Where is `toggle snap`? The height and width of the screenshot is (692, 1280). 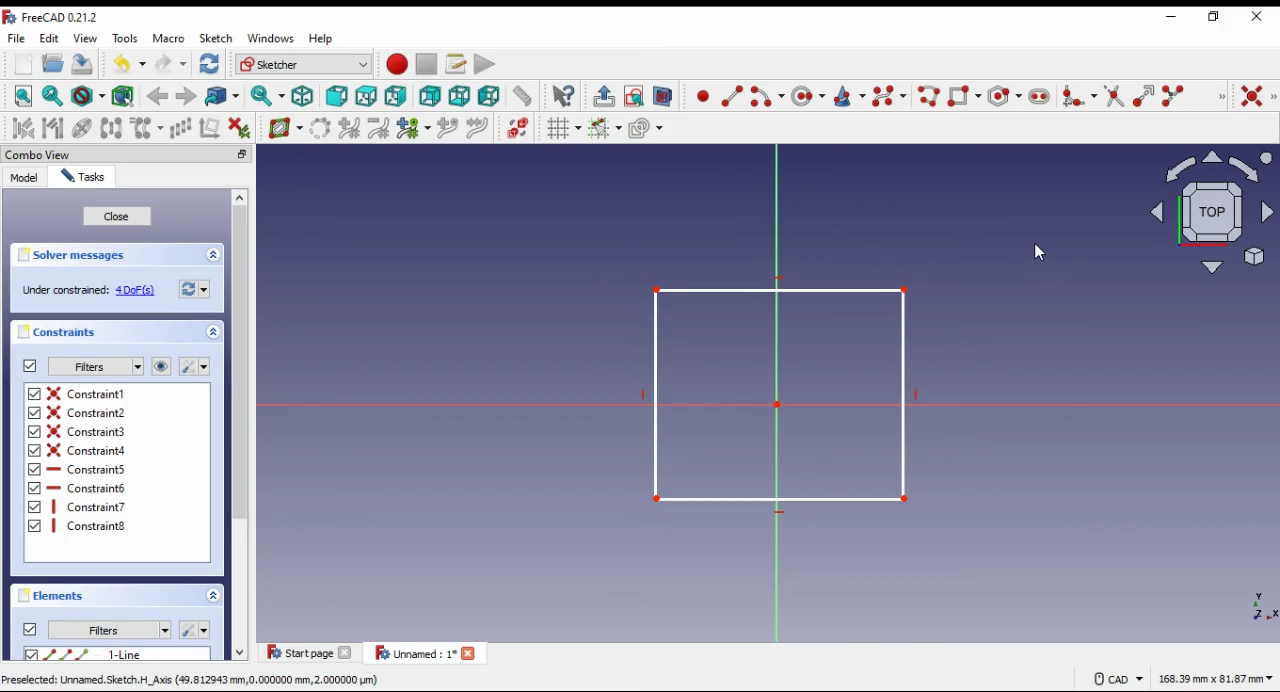 toggle snap is located at coordinates (606, 128).